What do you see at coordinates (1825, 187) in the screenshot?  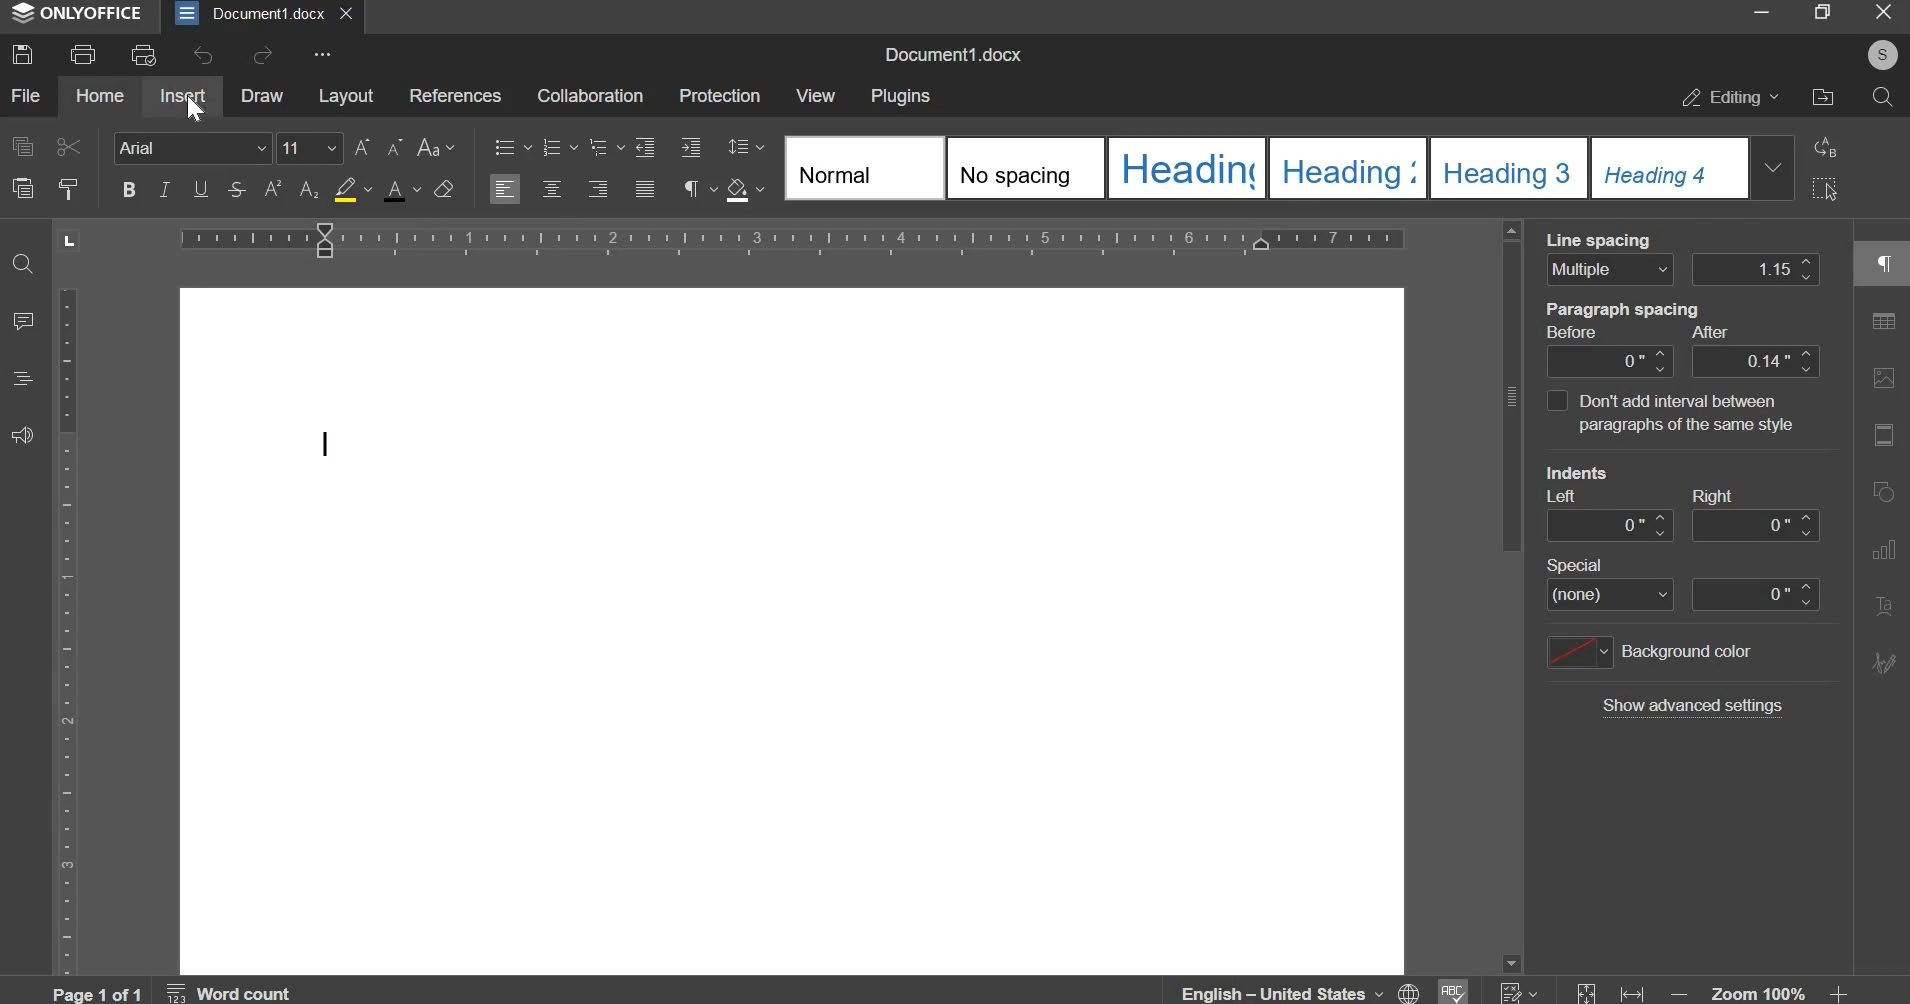 I see `select` at bounding box center [1825, 187].